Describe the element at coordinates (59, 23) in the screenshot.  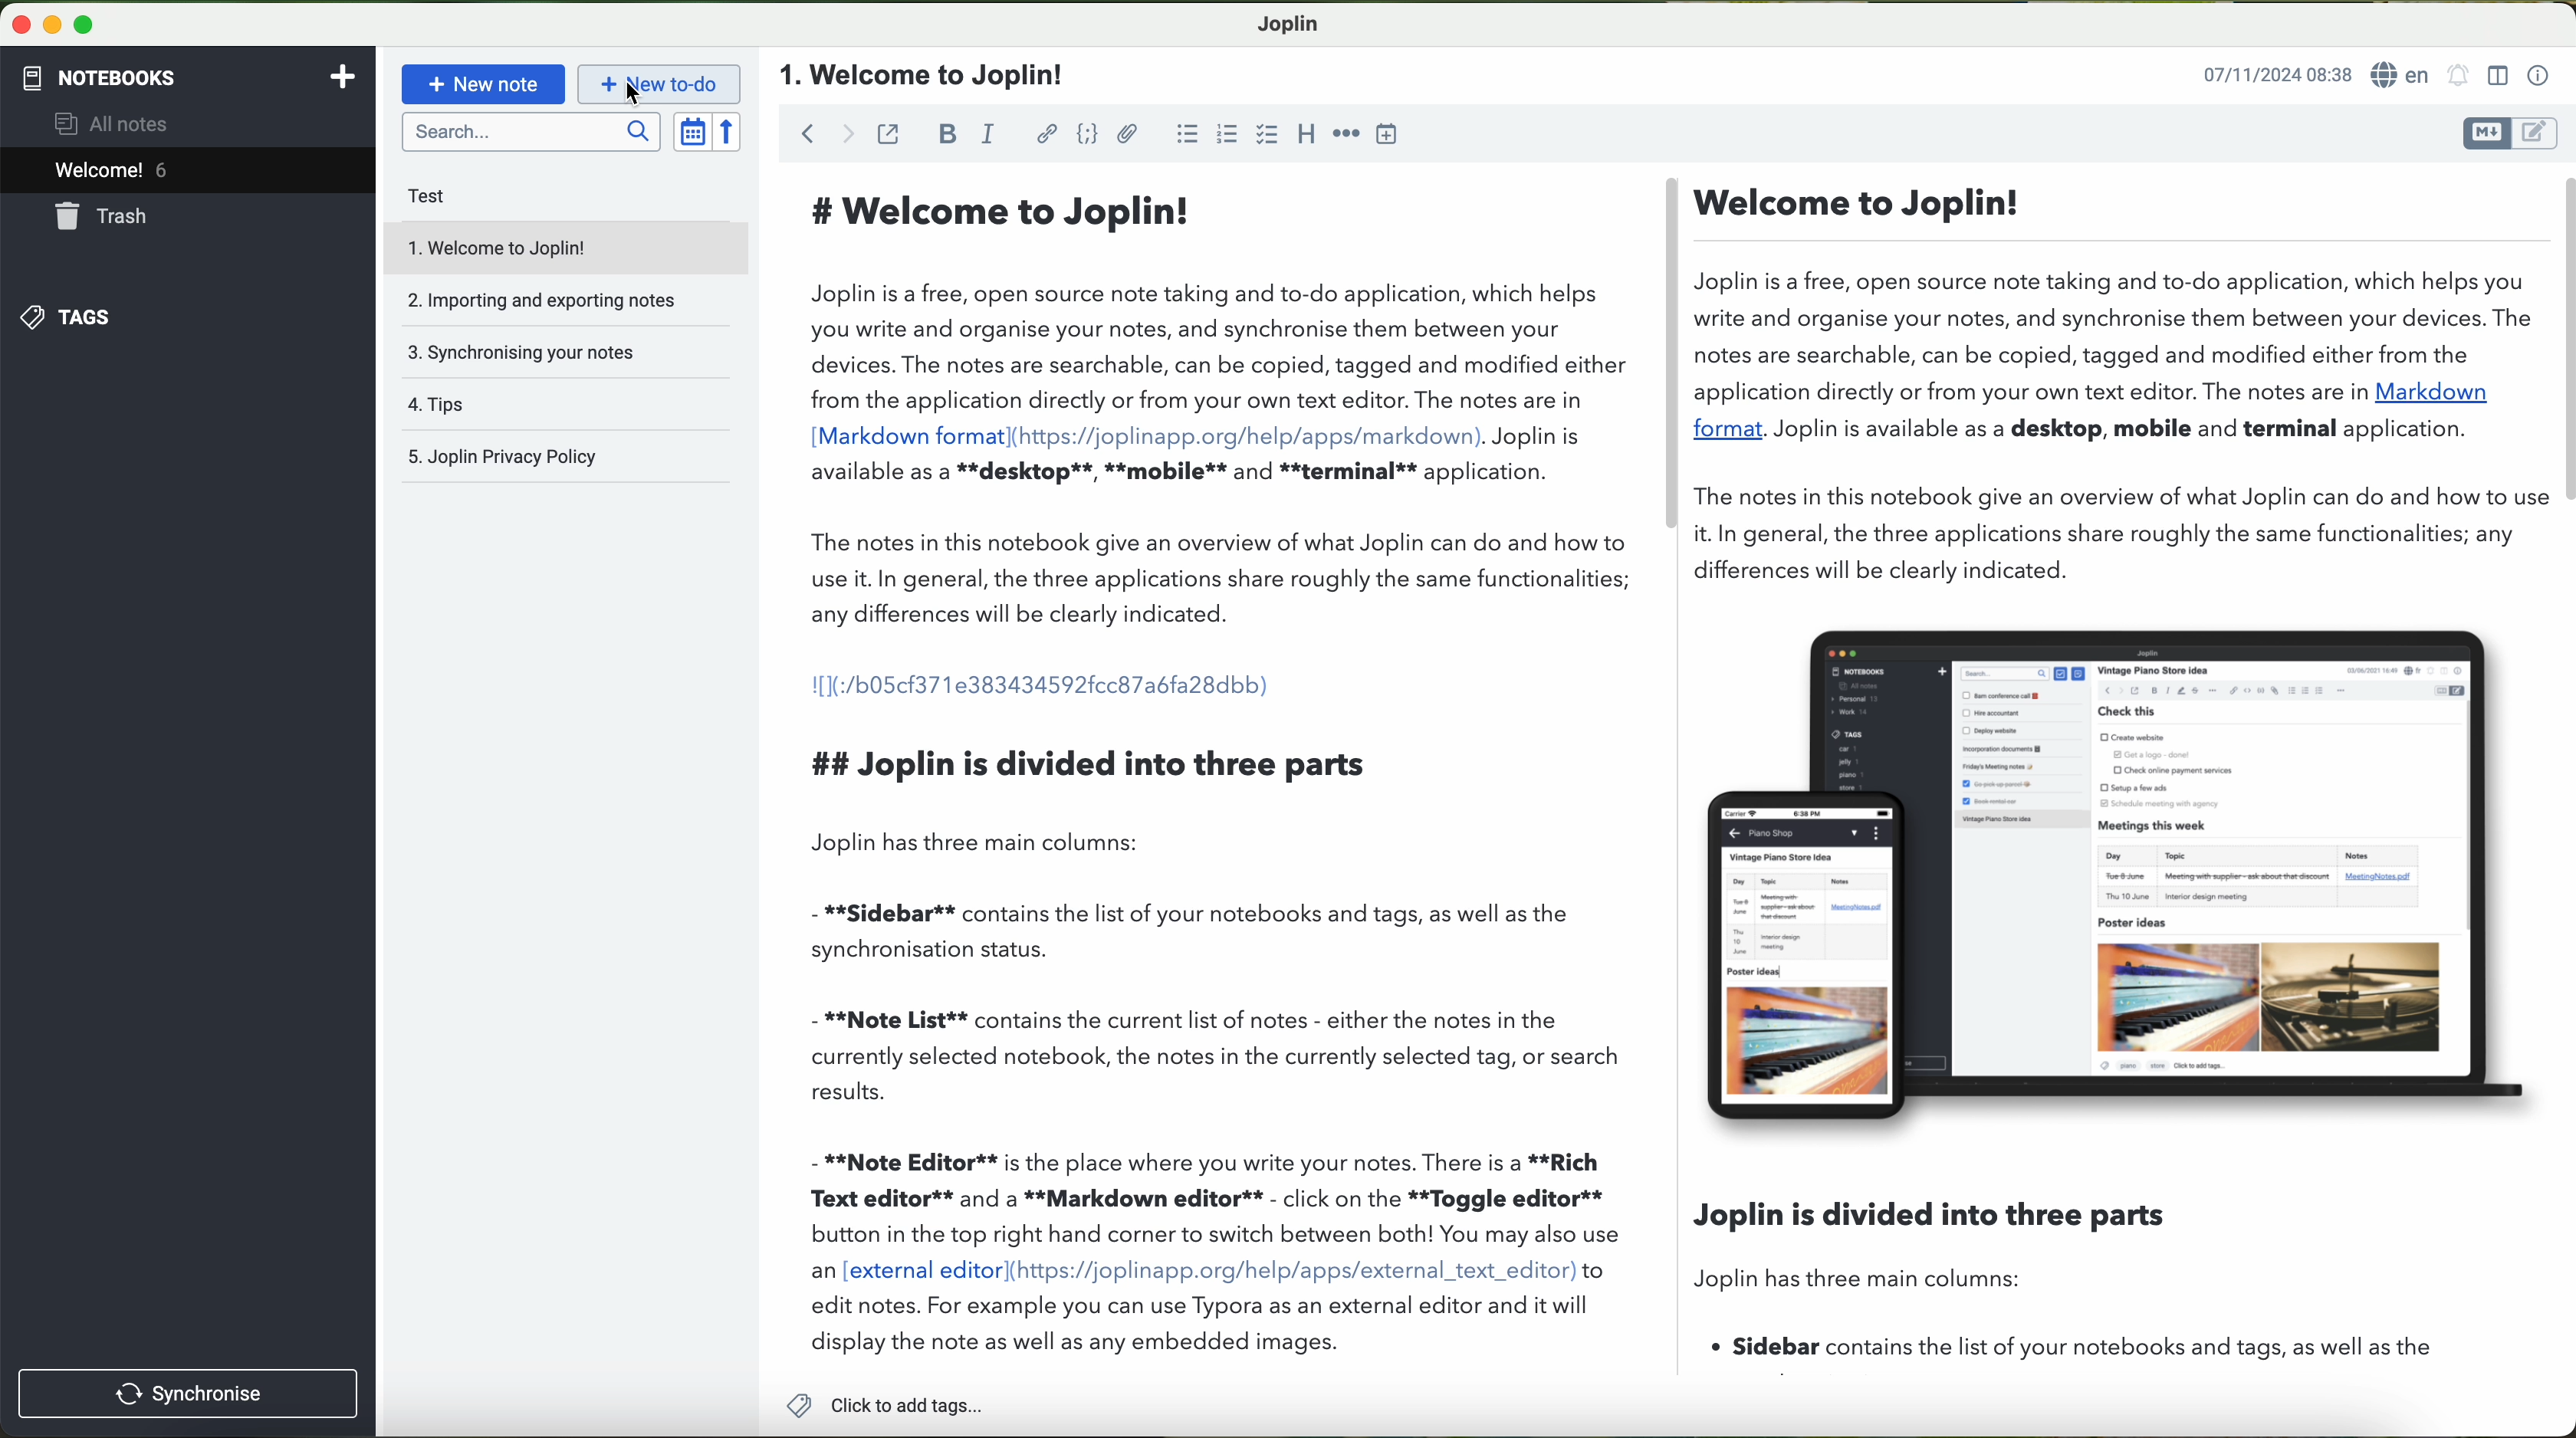
I see `screen buttons` at that location.